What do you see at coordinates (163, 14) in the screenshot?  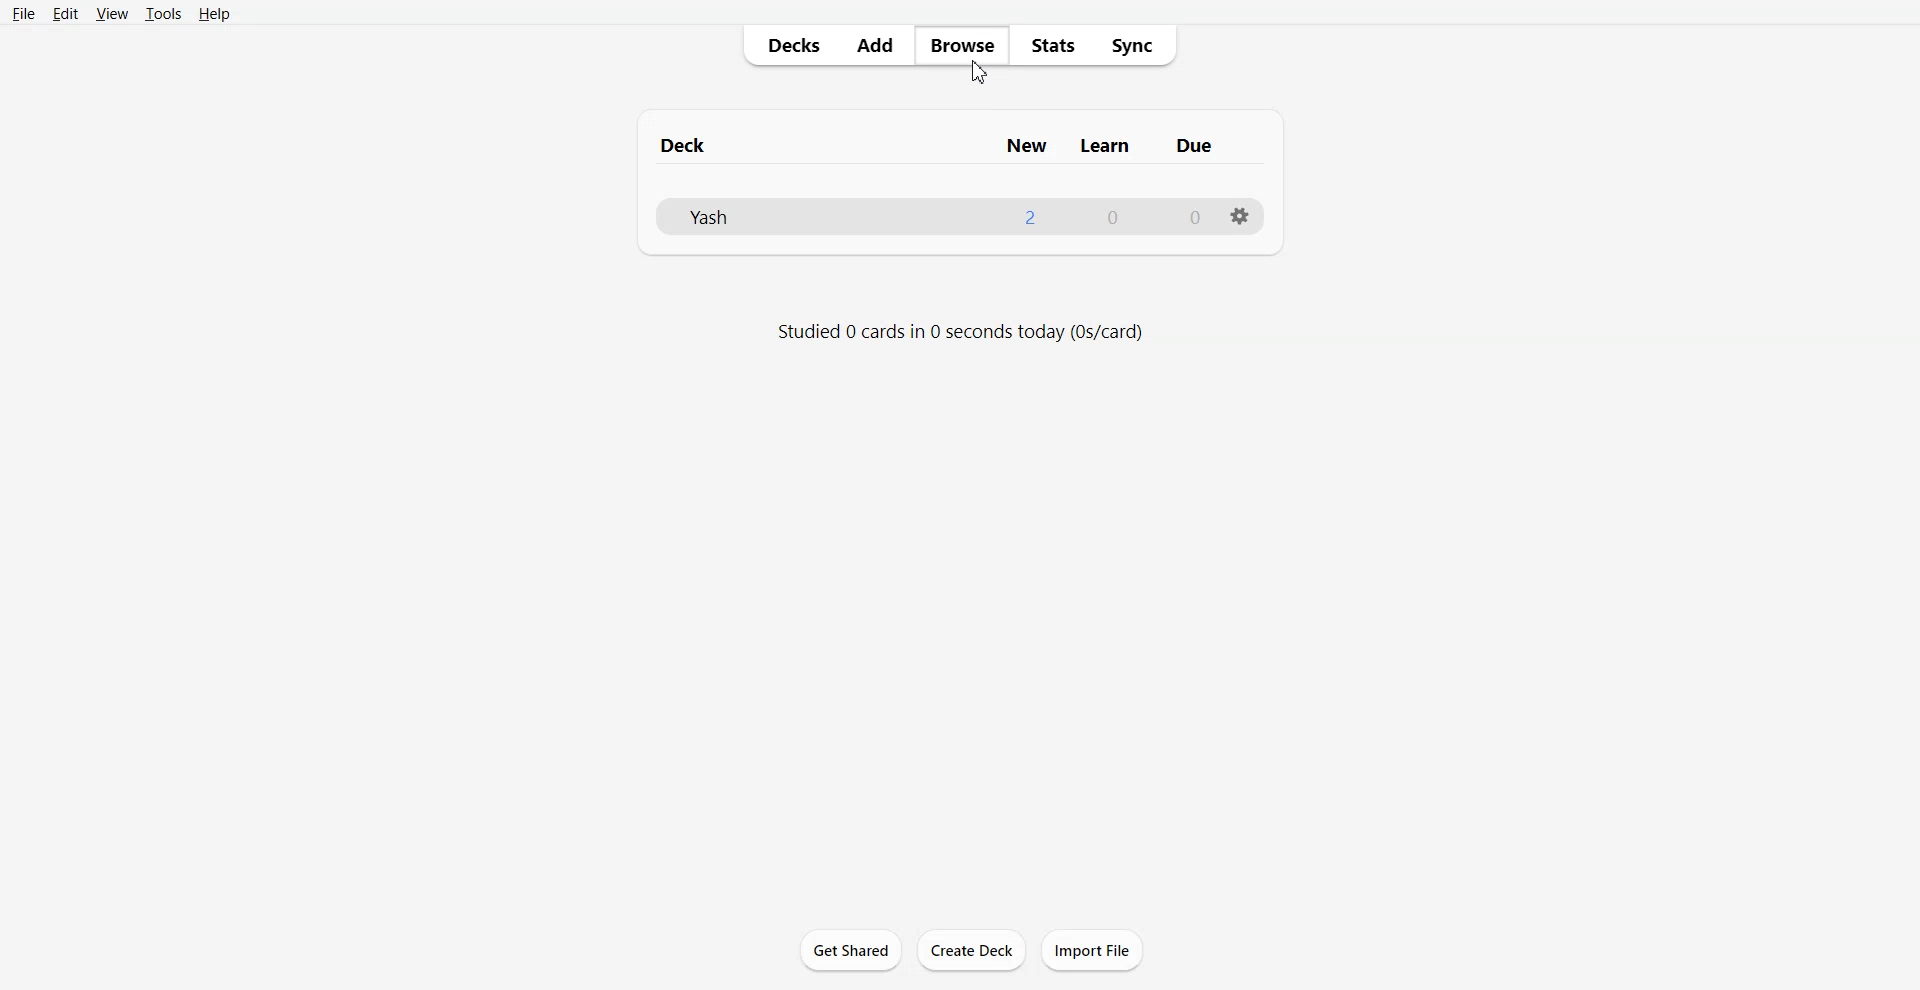 I see `Tools` at bounding box center [163, 14].